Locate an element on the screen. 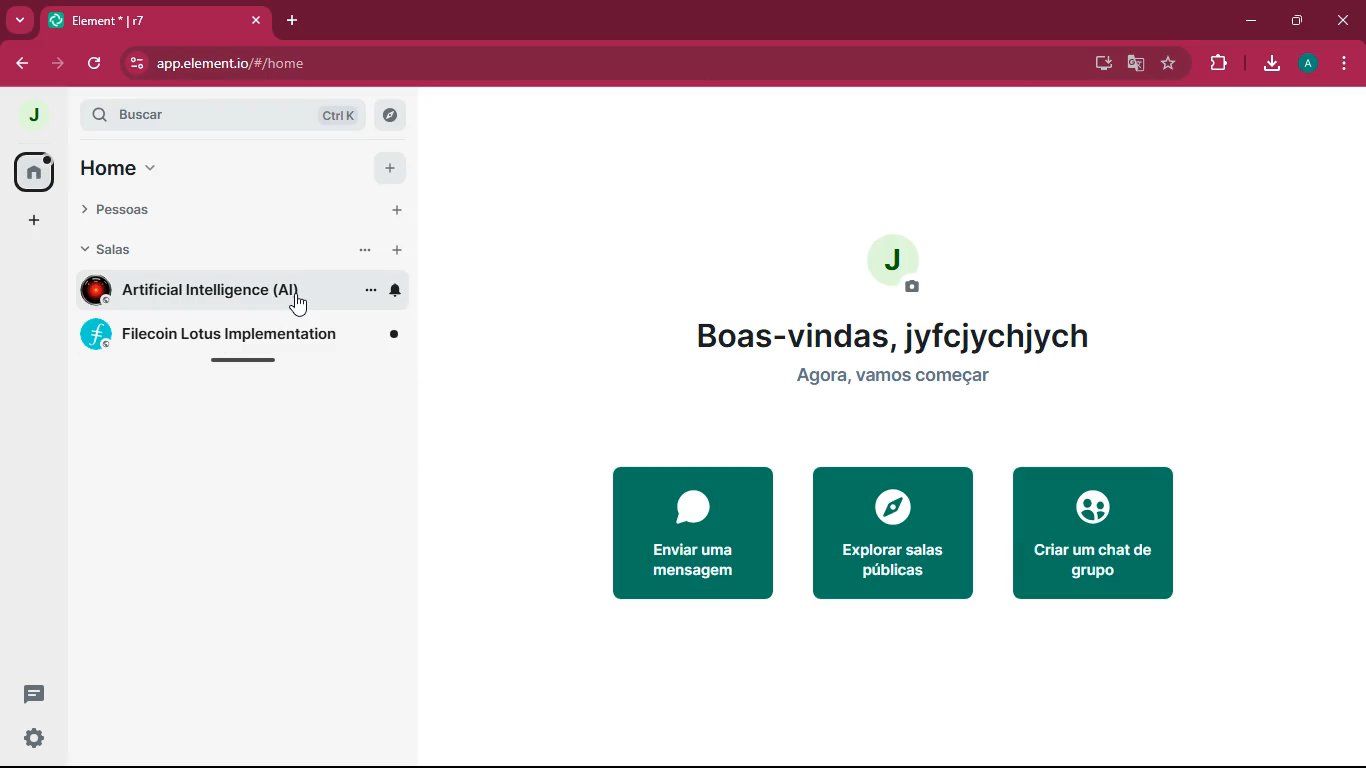  favorite is located at coordinates (1168, 65).